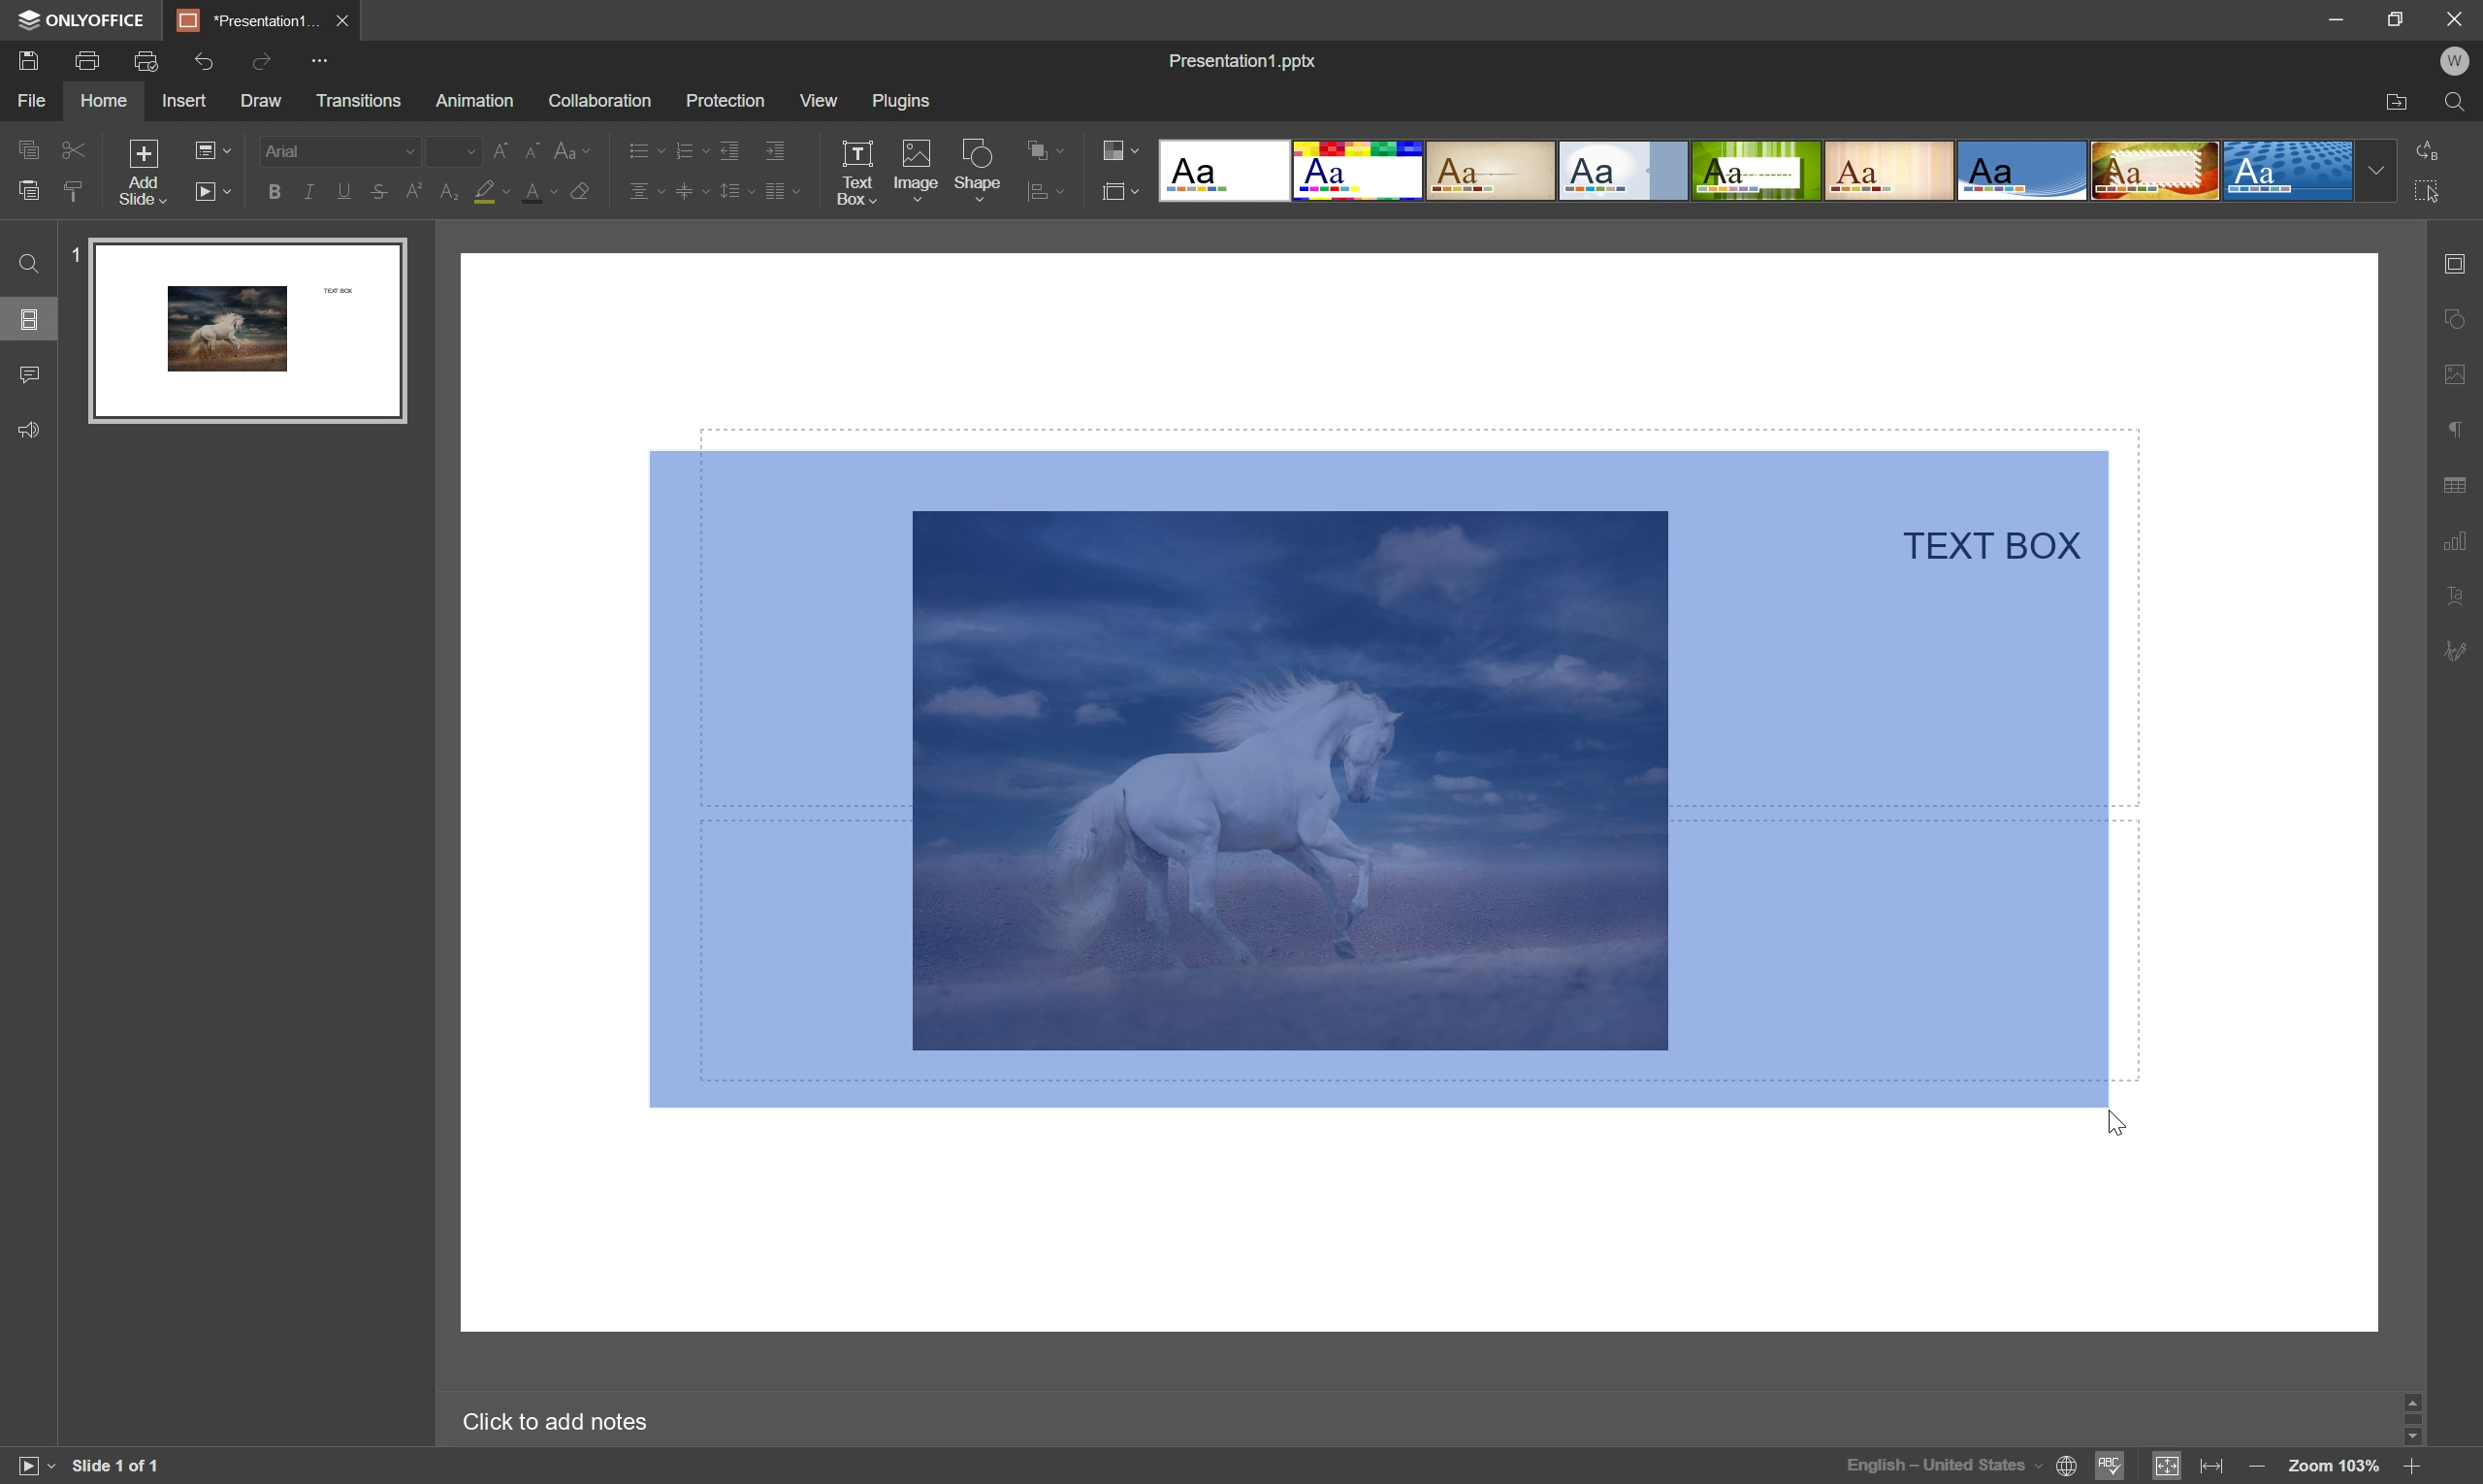 This screenshot has height=1484, width=2483. What do you see at coordinates (475, 100) in the screenshot?
I see `animation` at bounding box center [475, 100].